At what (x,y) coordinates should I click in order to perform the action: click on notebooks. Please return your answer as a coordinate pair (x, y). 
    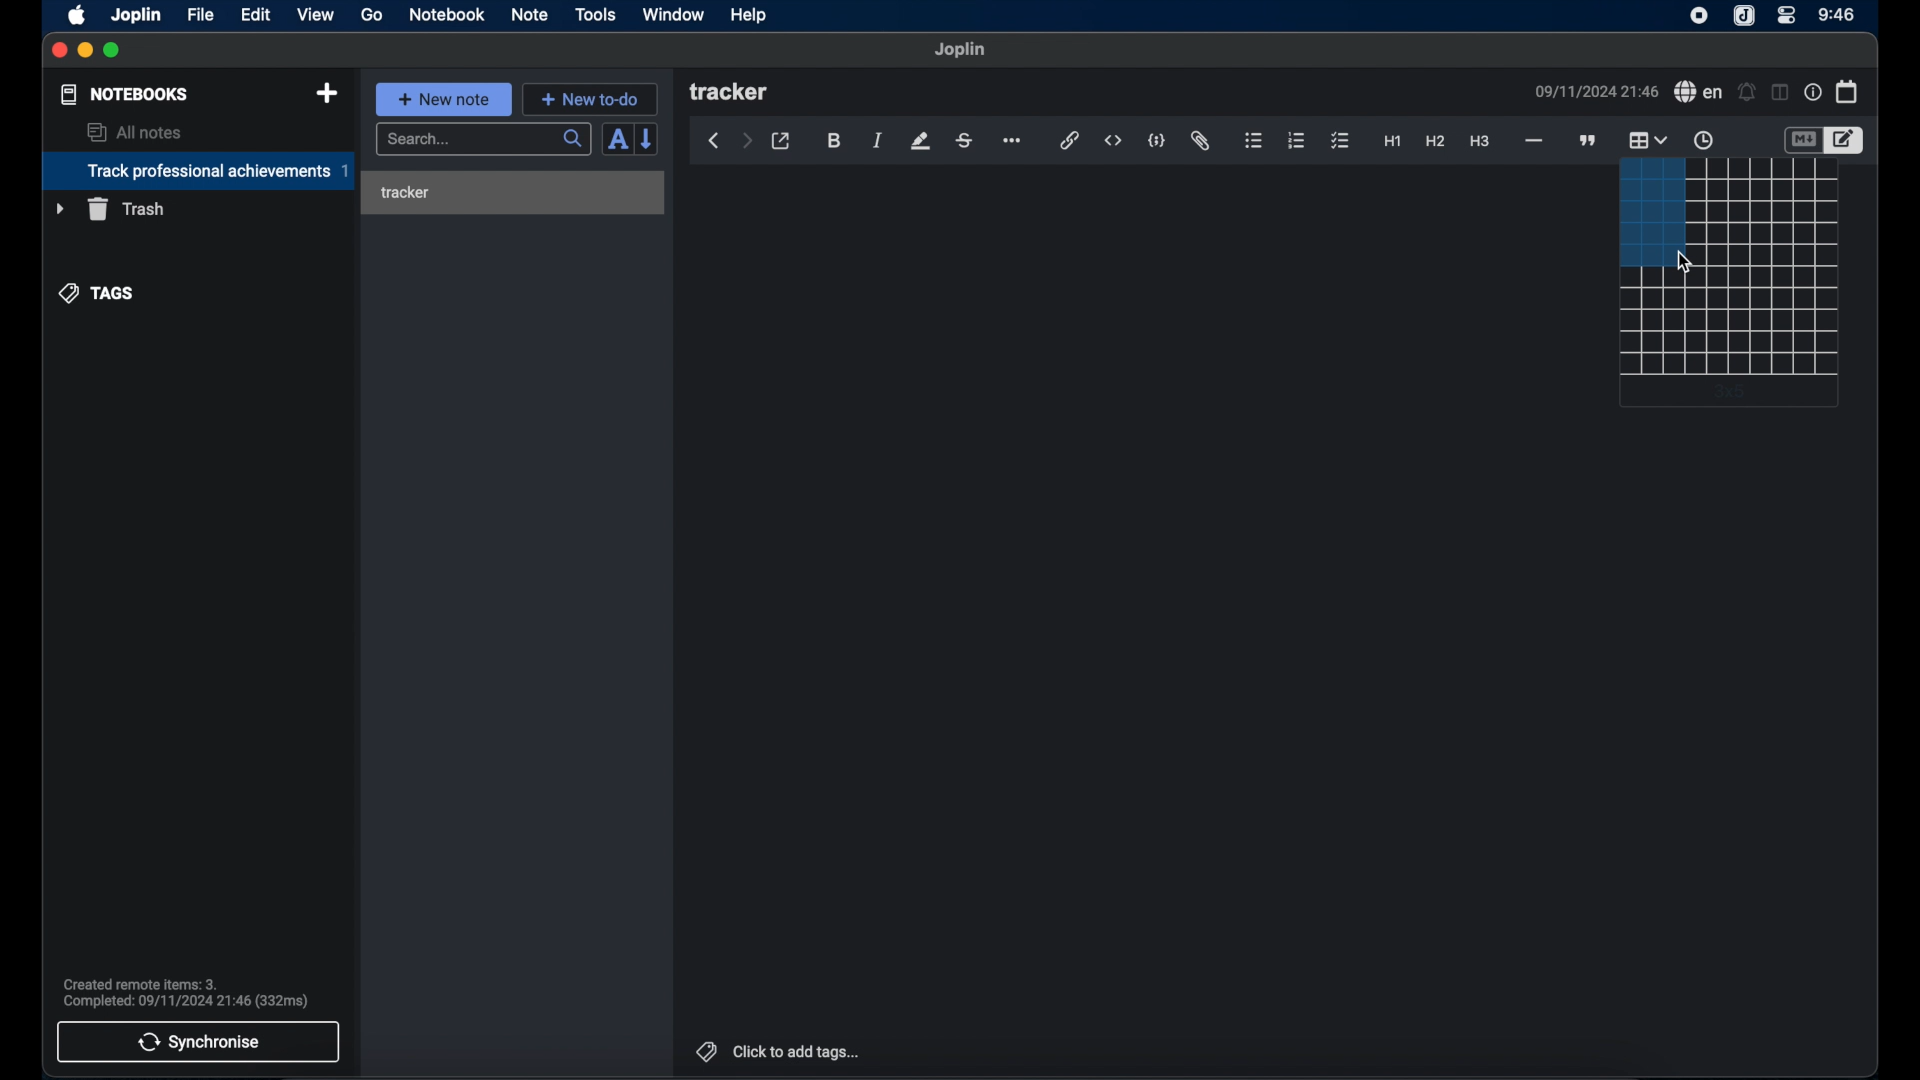
    Looking at the image, I should click on (123, 94).